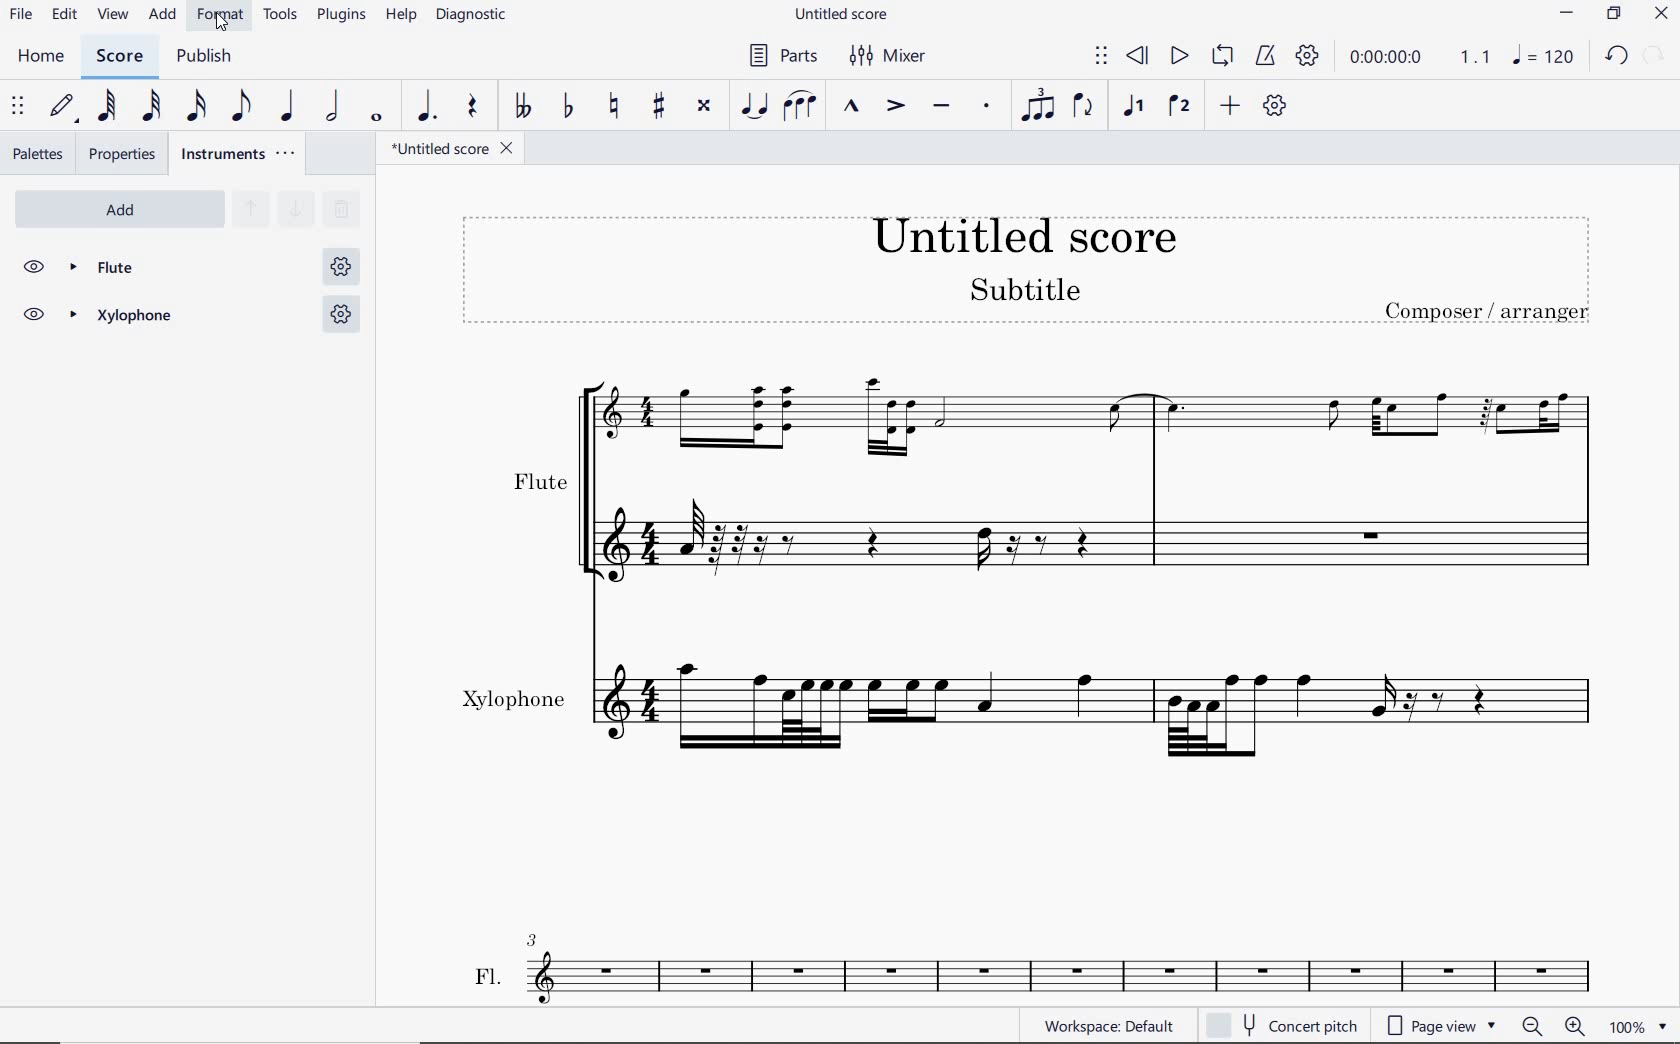 The width and height of the screenshot is (1680, 1044). What do you see at coordinates (1038, 104) in the screenshot?
I see `TUPLET` at bounding box center [1038, 104].